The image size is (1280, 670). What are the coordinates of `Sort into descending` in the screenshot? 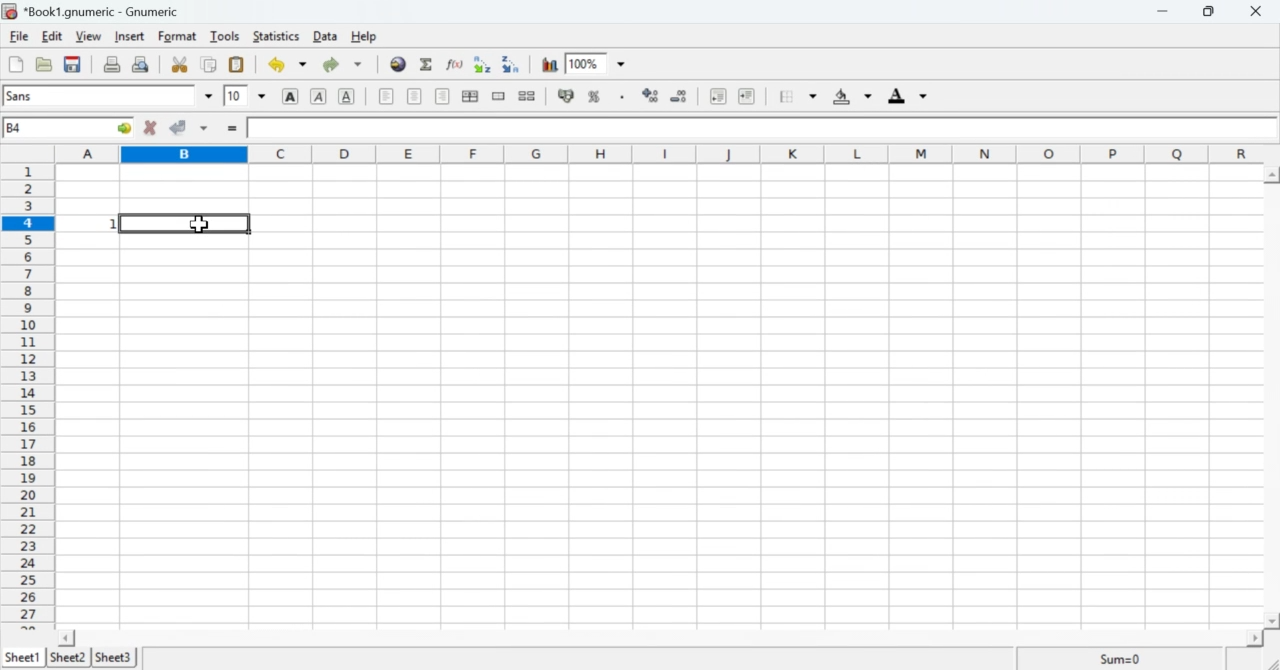 It's located at (511, 64).